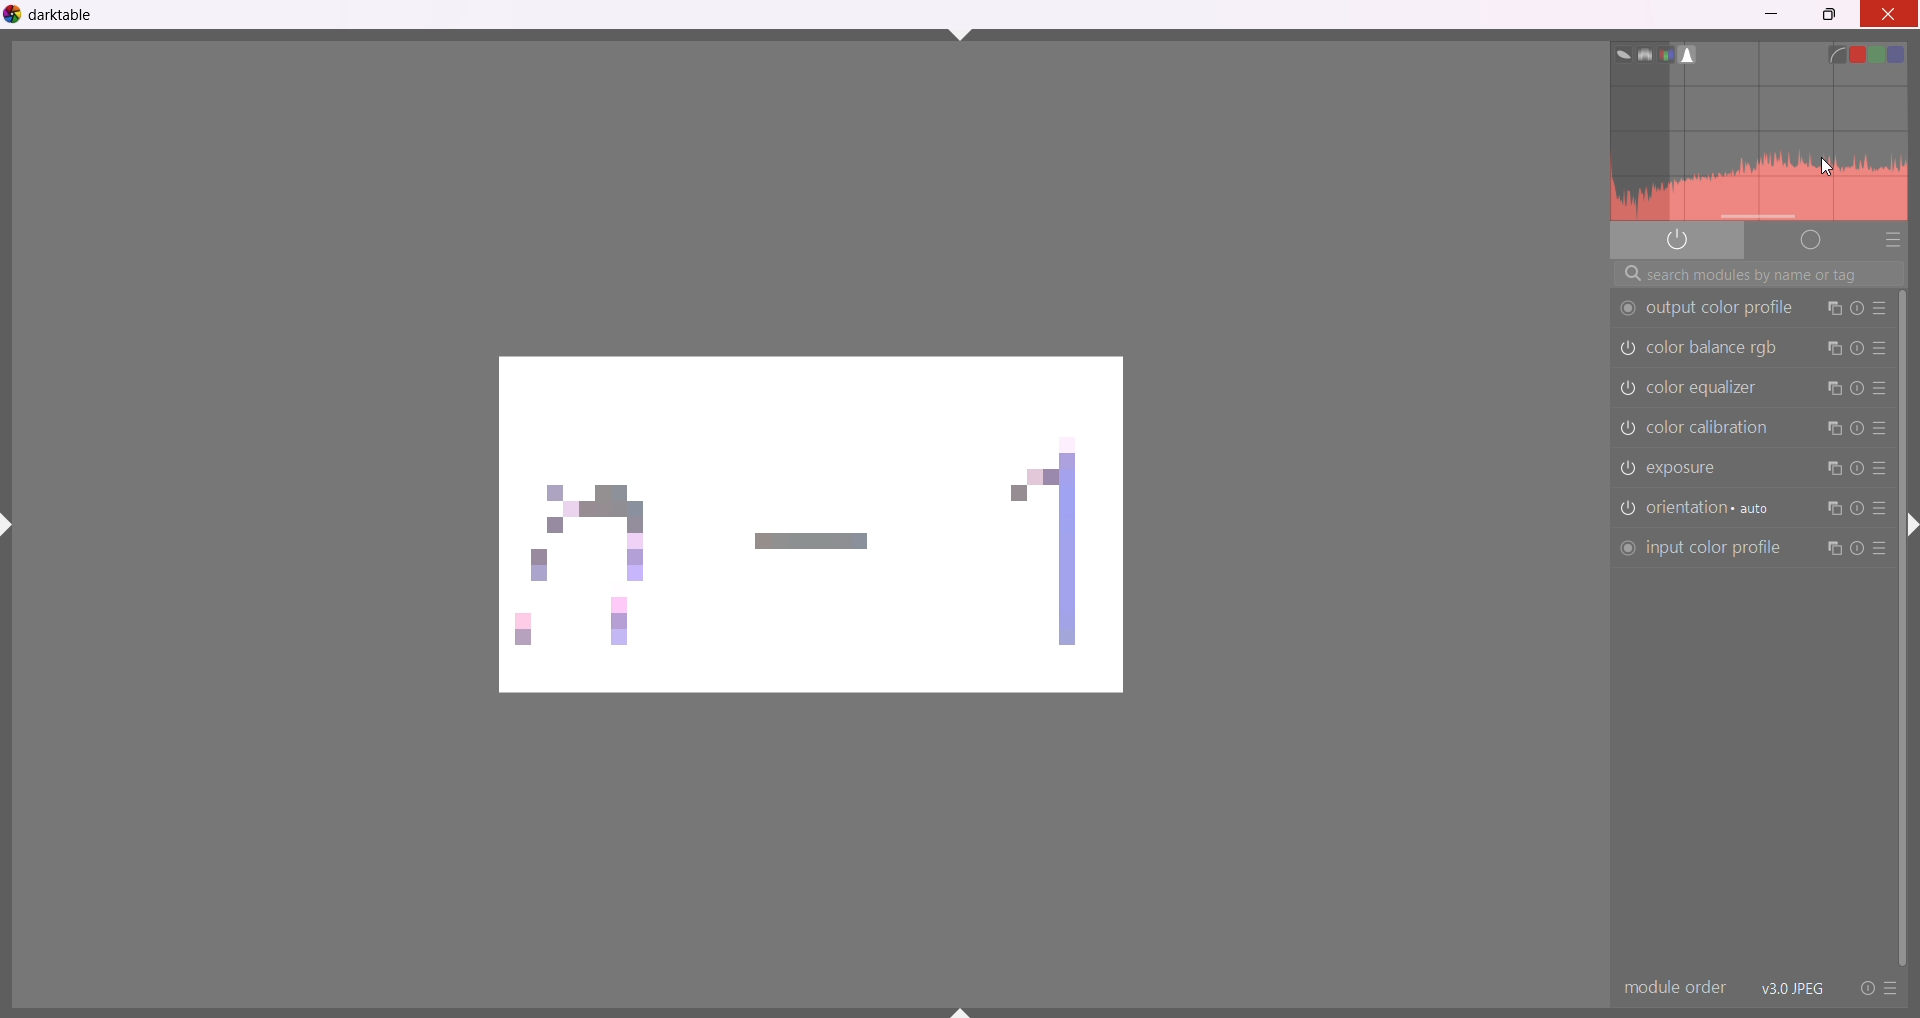 The width and height of the screenshot is (1920, 1018). I want to click on instance, so click(1832, 428).